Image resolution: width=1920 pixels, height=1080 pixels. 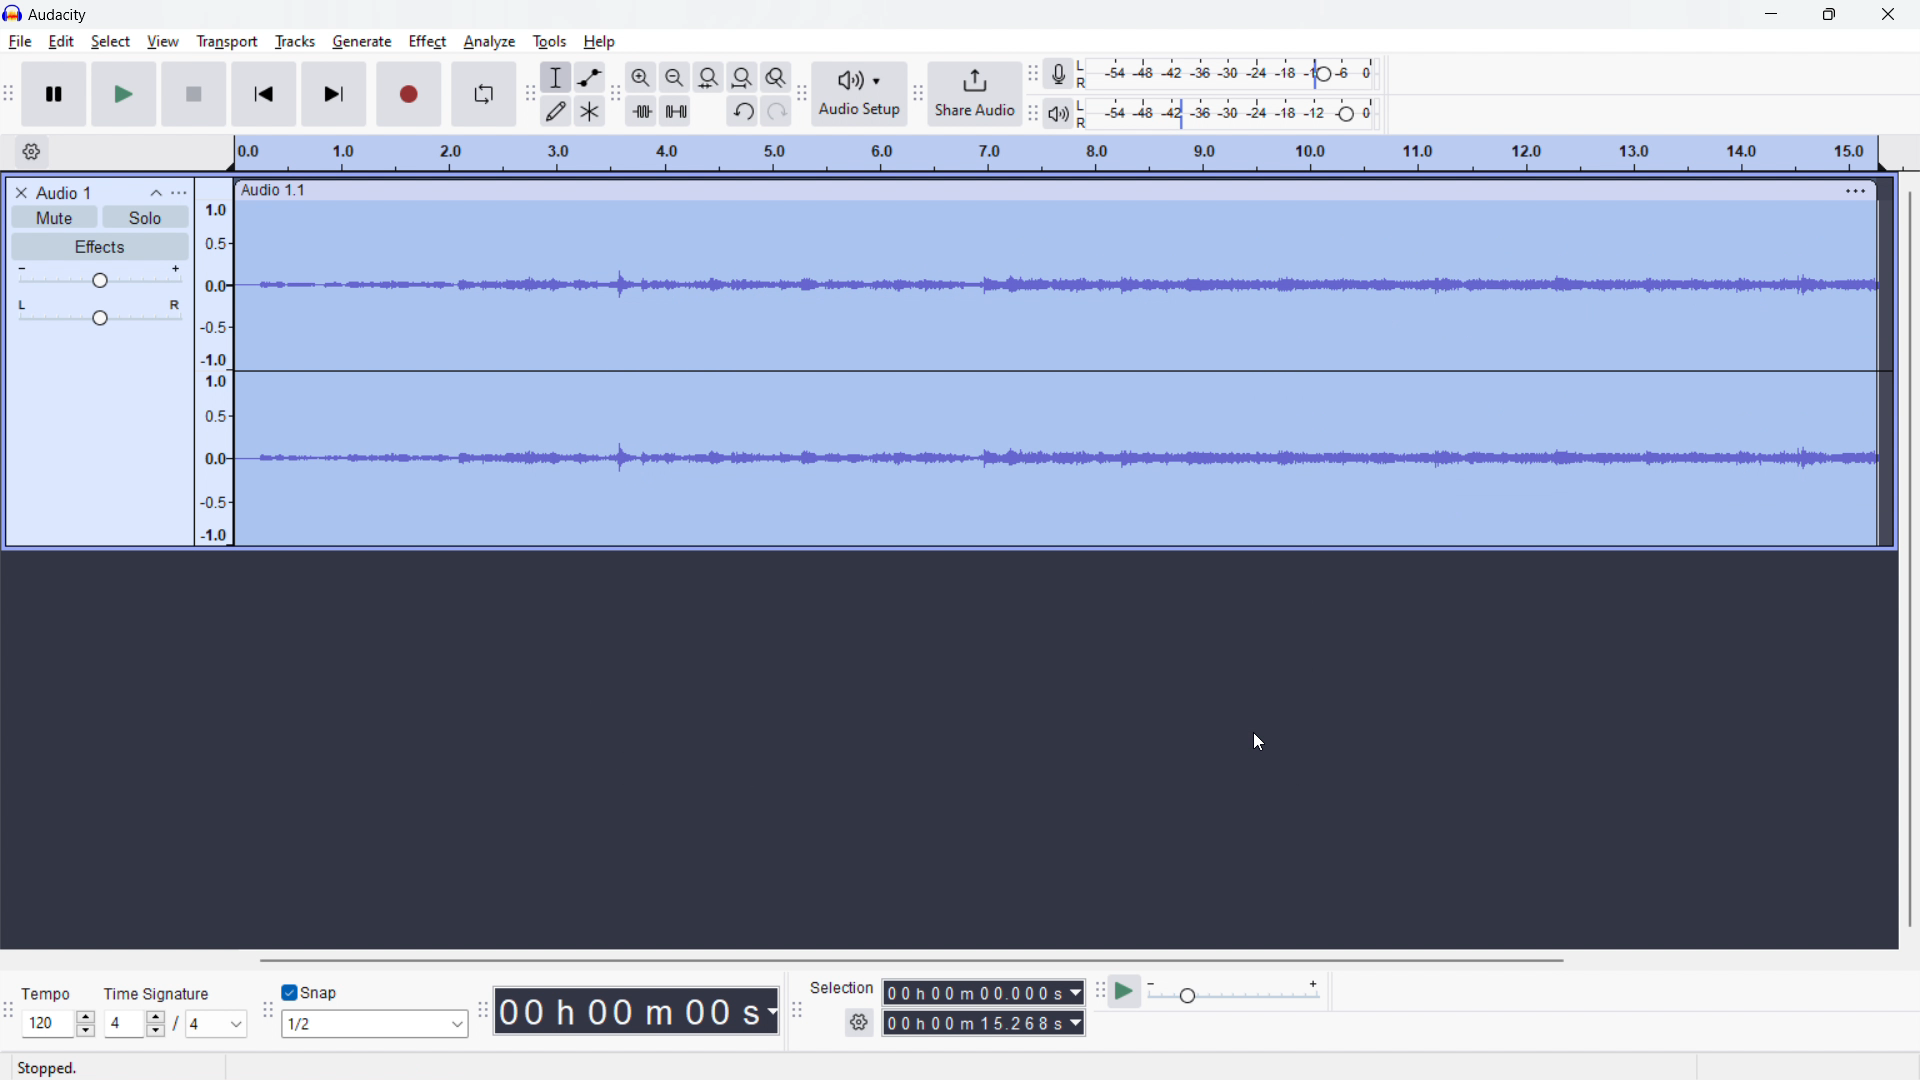 I want to click on toggle snap, so click(x=310, y=993).